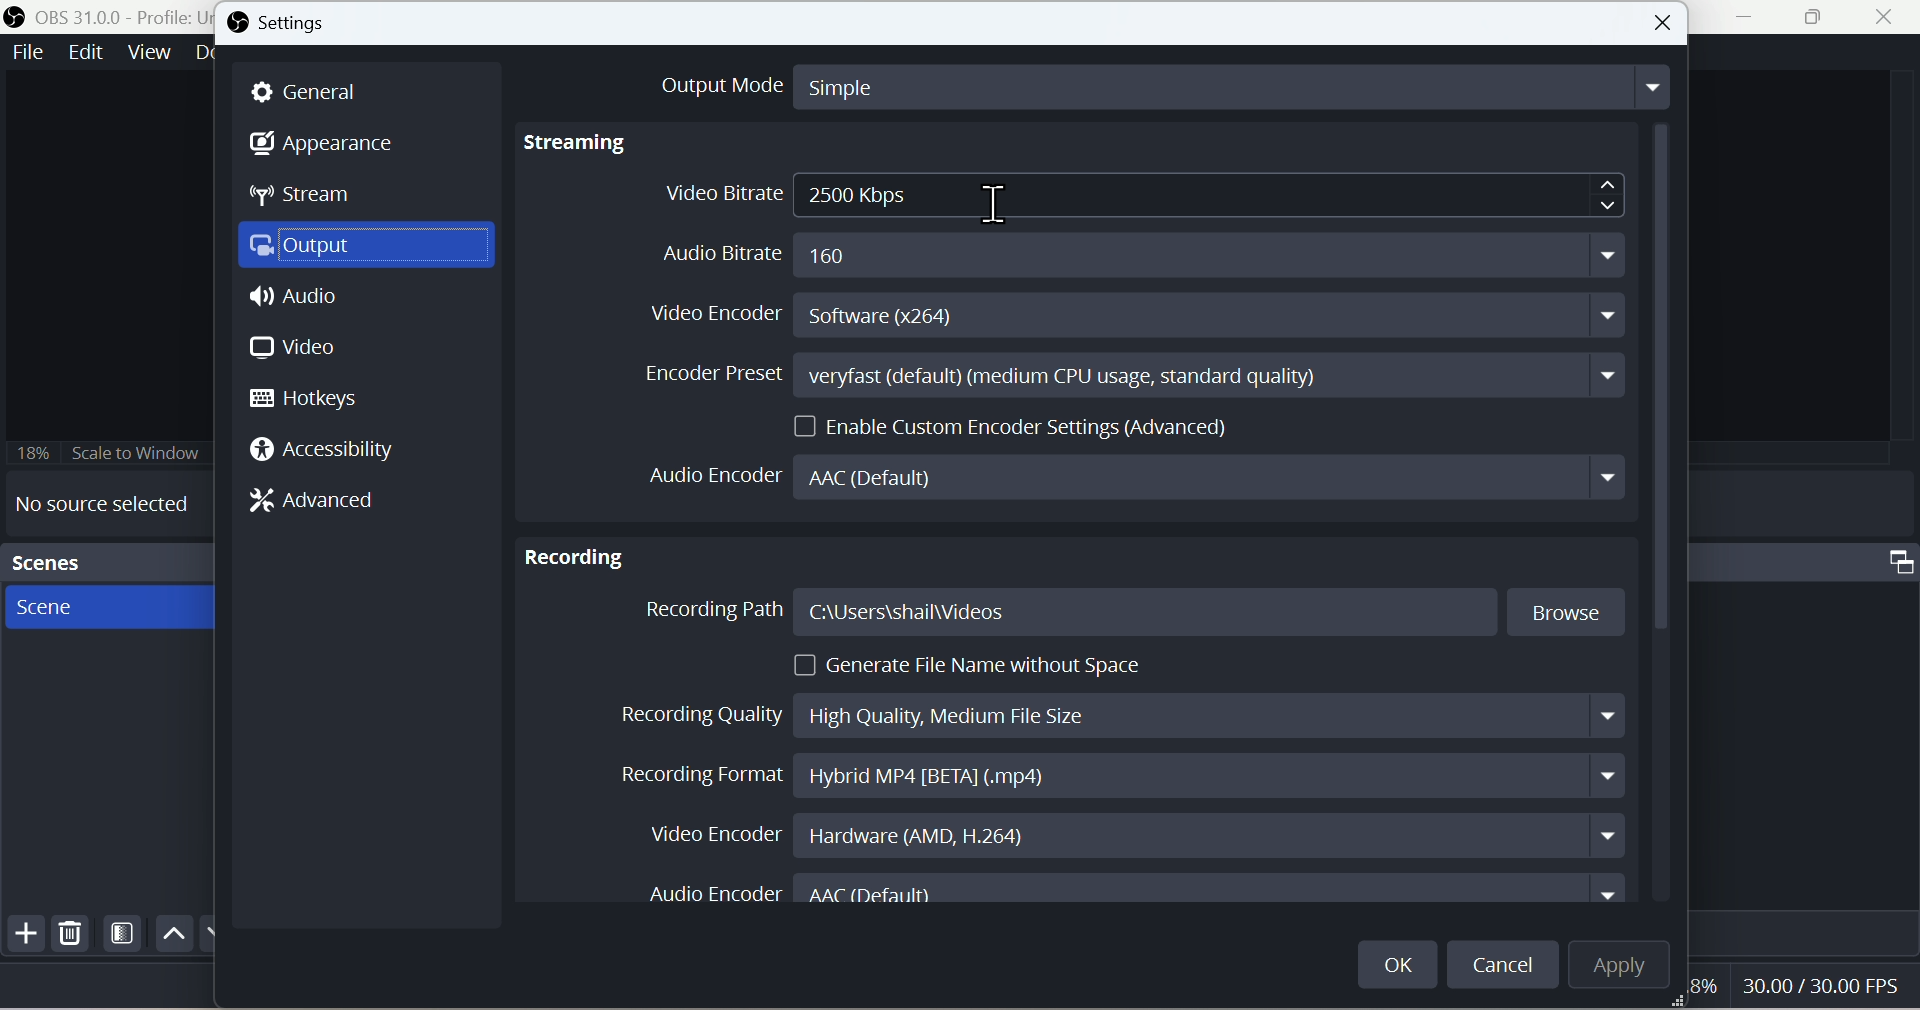 This screenshot has width=1920, height=1010. Describe the element at coordinates (1665, 23) in the screenshot. I see `` at that location.